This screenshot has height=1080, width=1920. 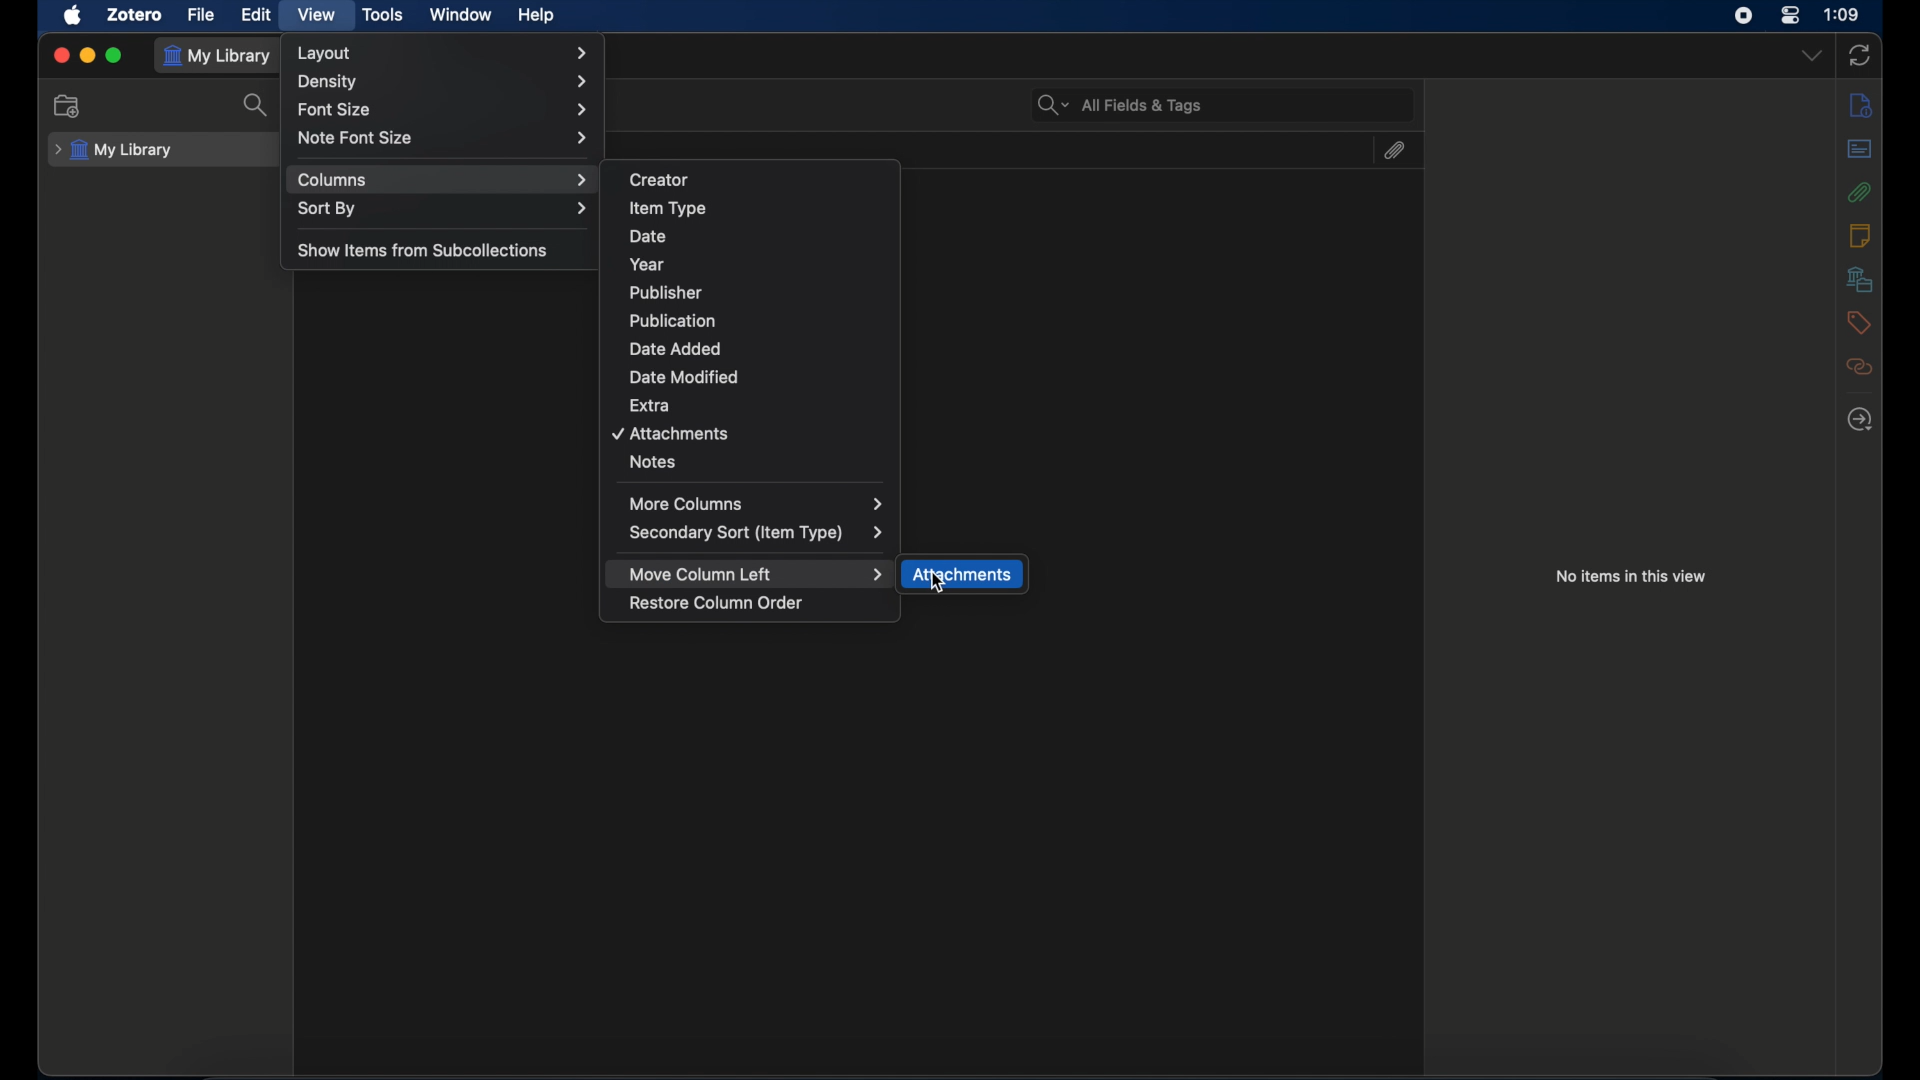 I want to click on date modified, so click(x=684, y=377).